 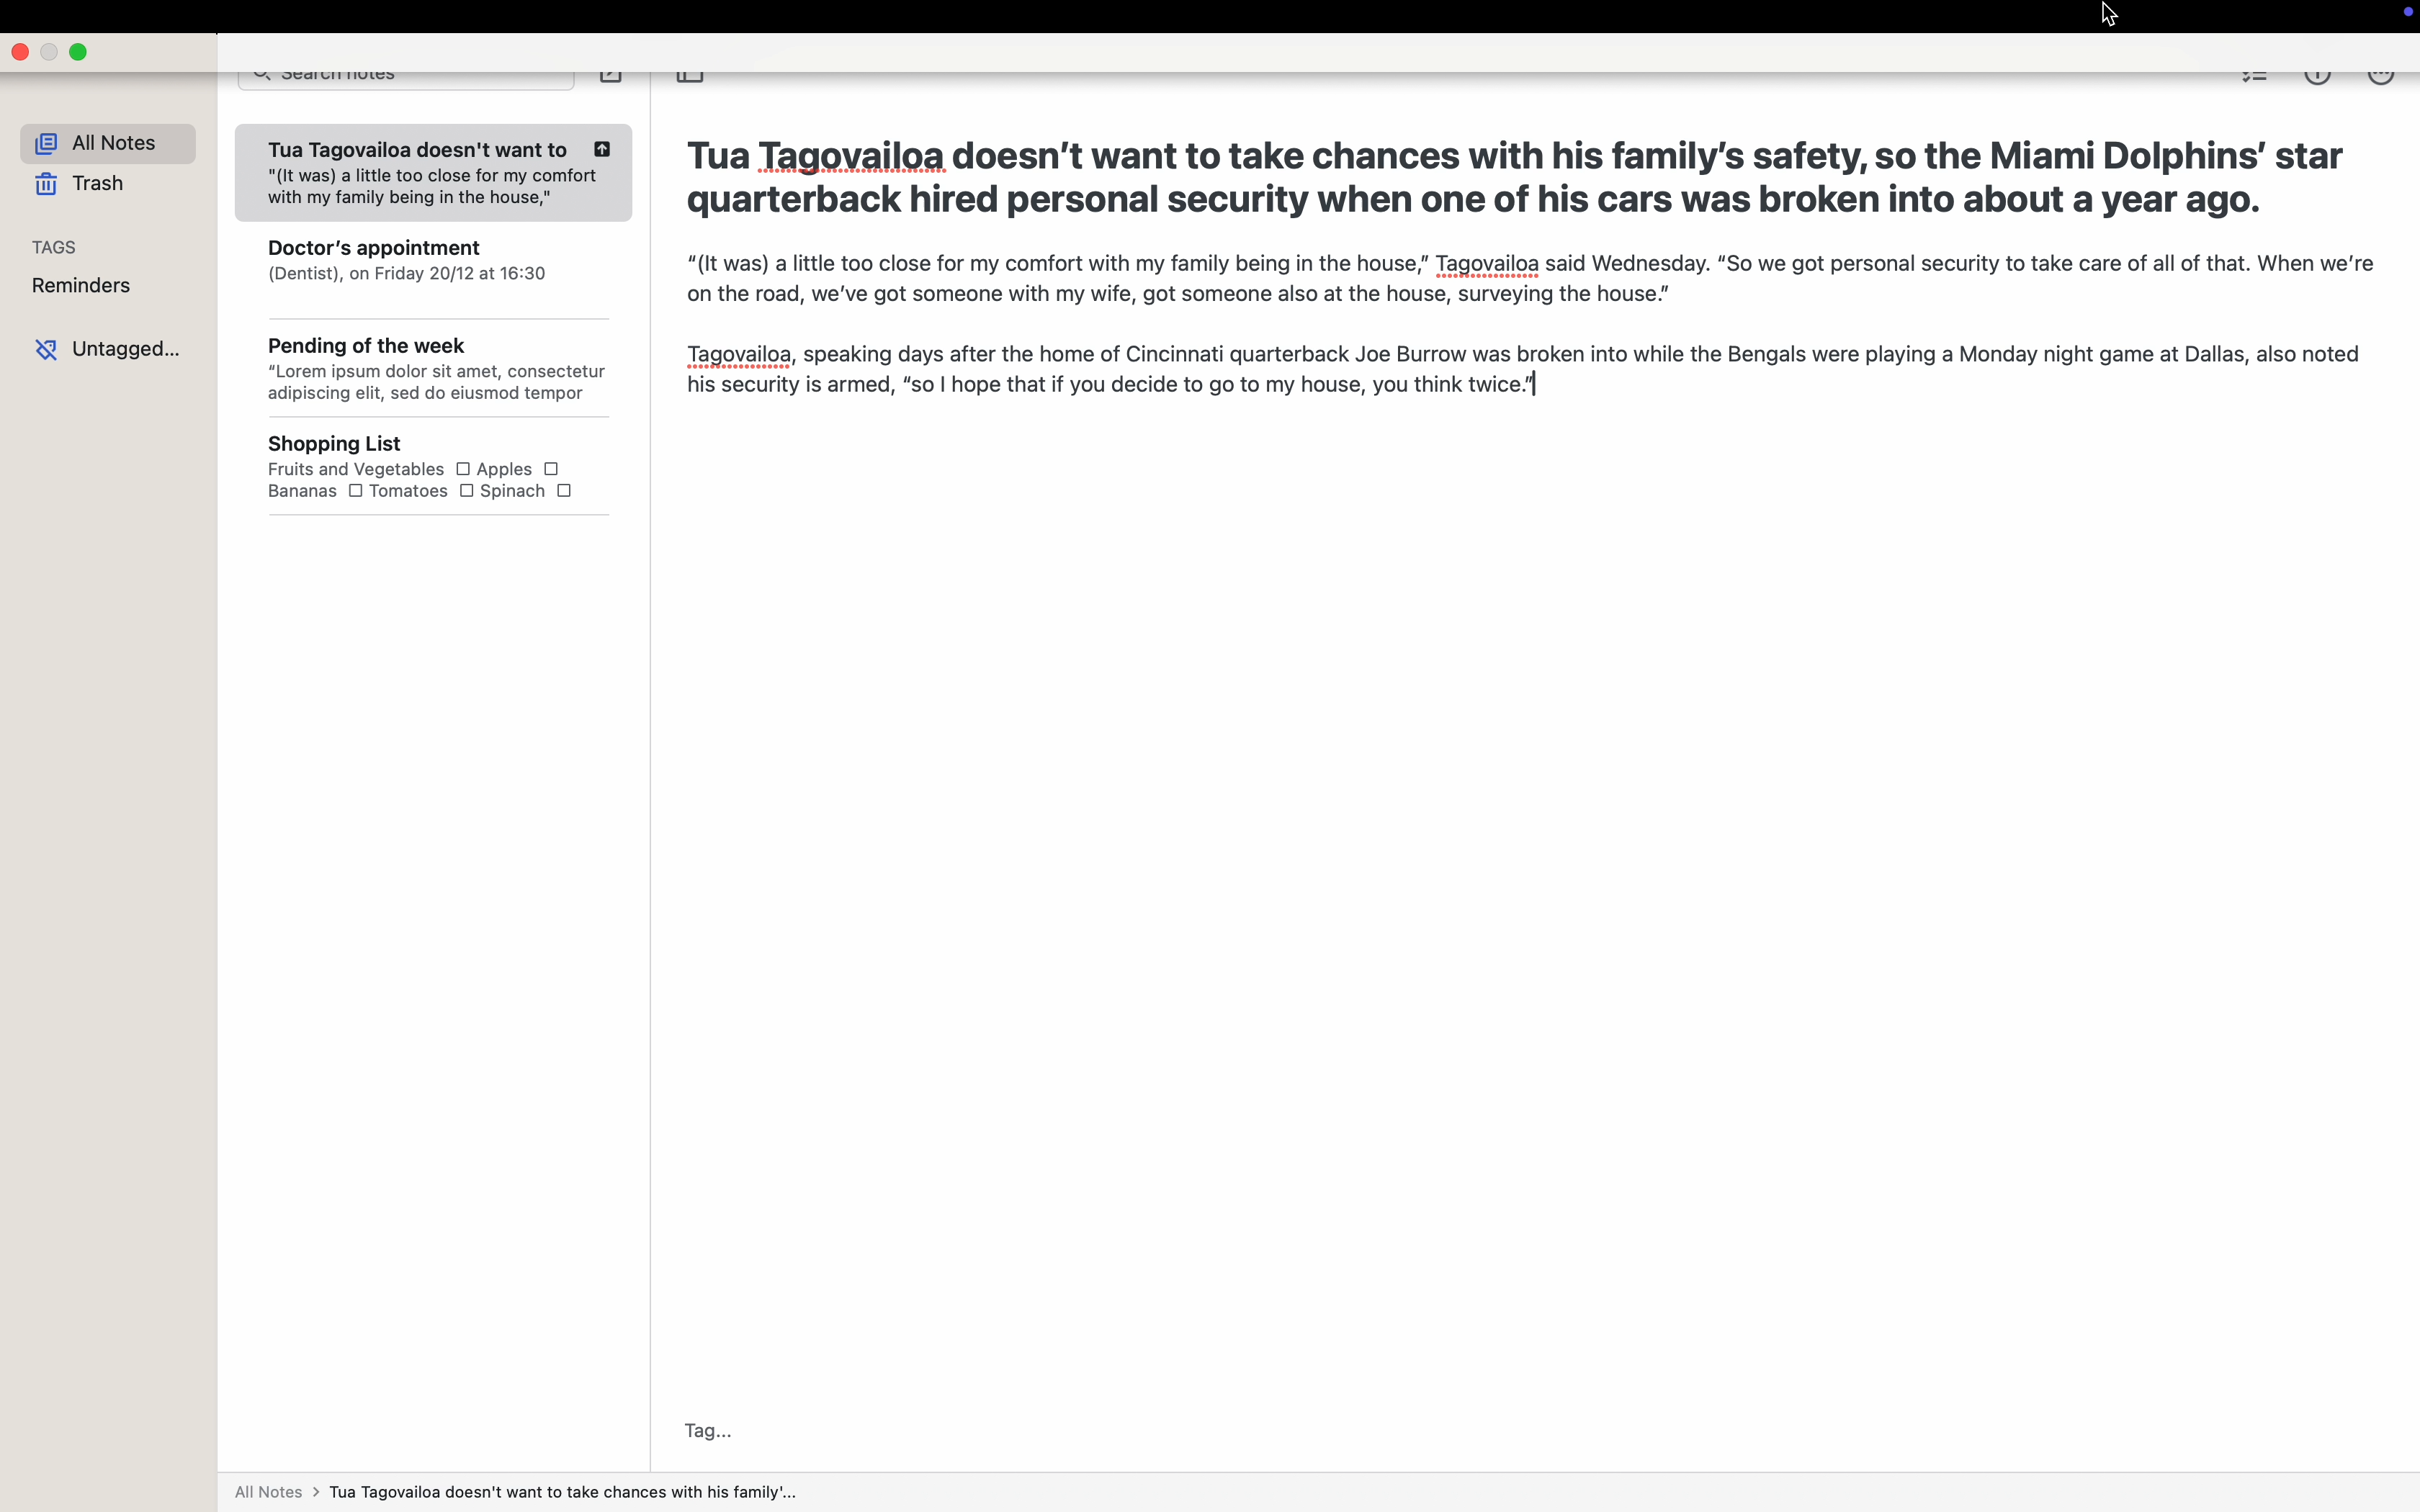 I want to click on tags, so click(x=47, y=245).